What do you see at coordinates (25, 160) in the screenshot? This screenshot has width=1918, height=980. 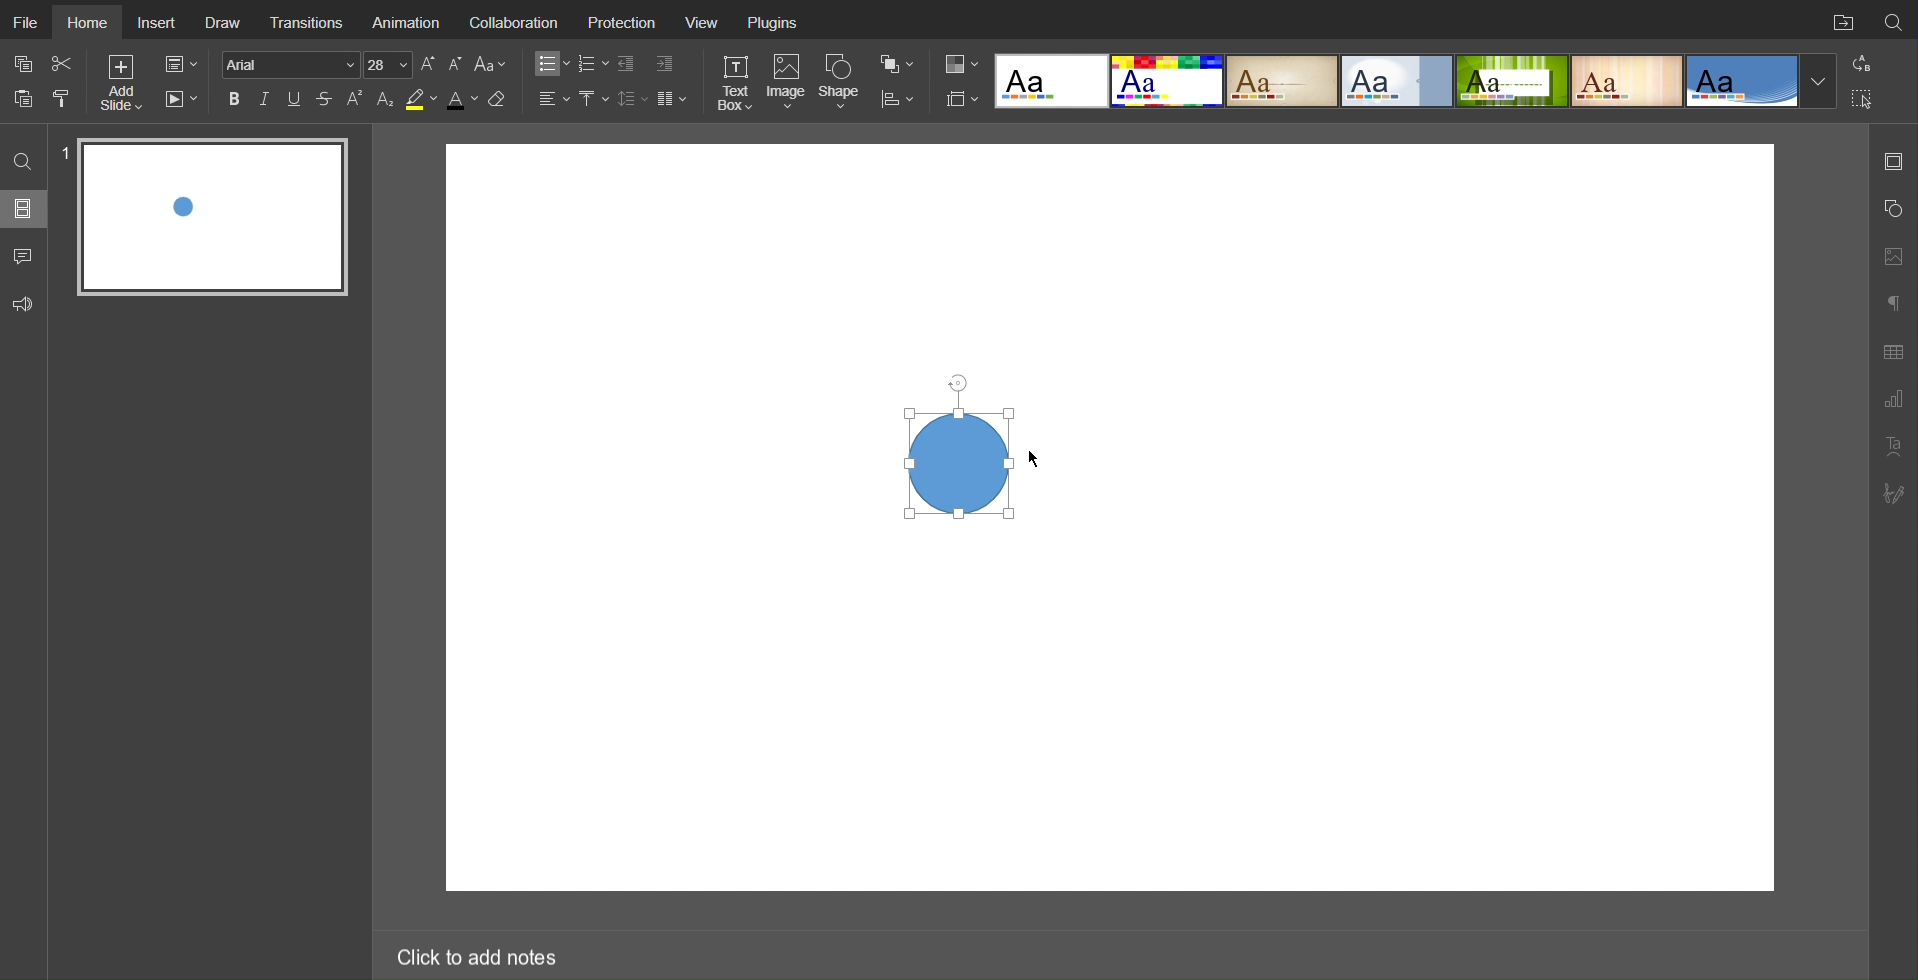 I see `Search` at bounding box center [25, 160].